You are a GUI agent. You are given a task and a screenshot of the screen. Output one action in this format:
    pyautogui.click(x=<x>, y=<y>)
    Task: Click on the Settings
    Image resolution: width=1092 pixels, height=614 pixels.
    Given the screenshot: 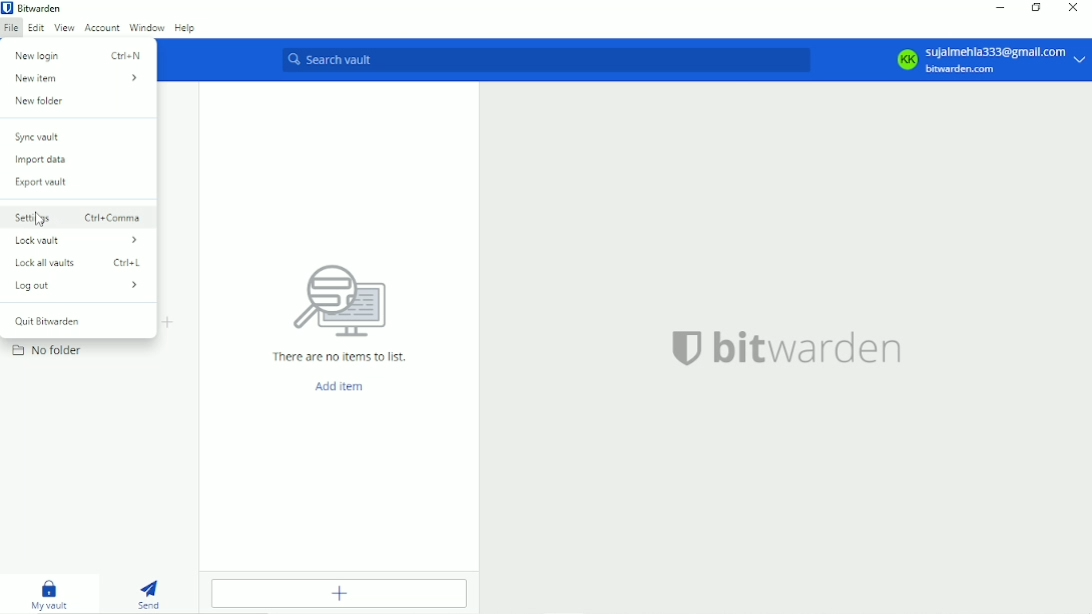 What is the action you would take?
    pyautogui.click(x=77, y=216)
    